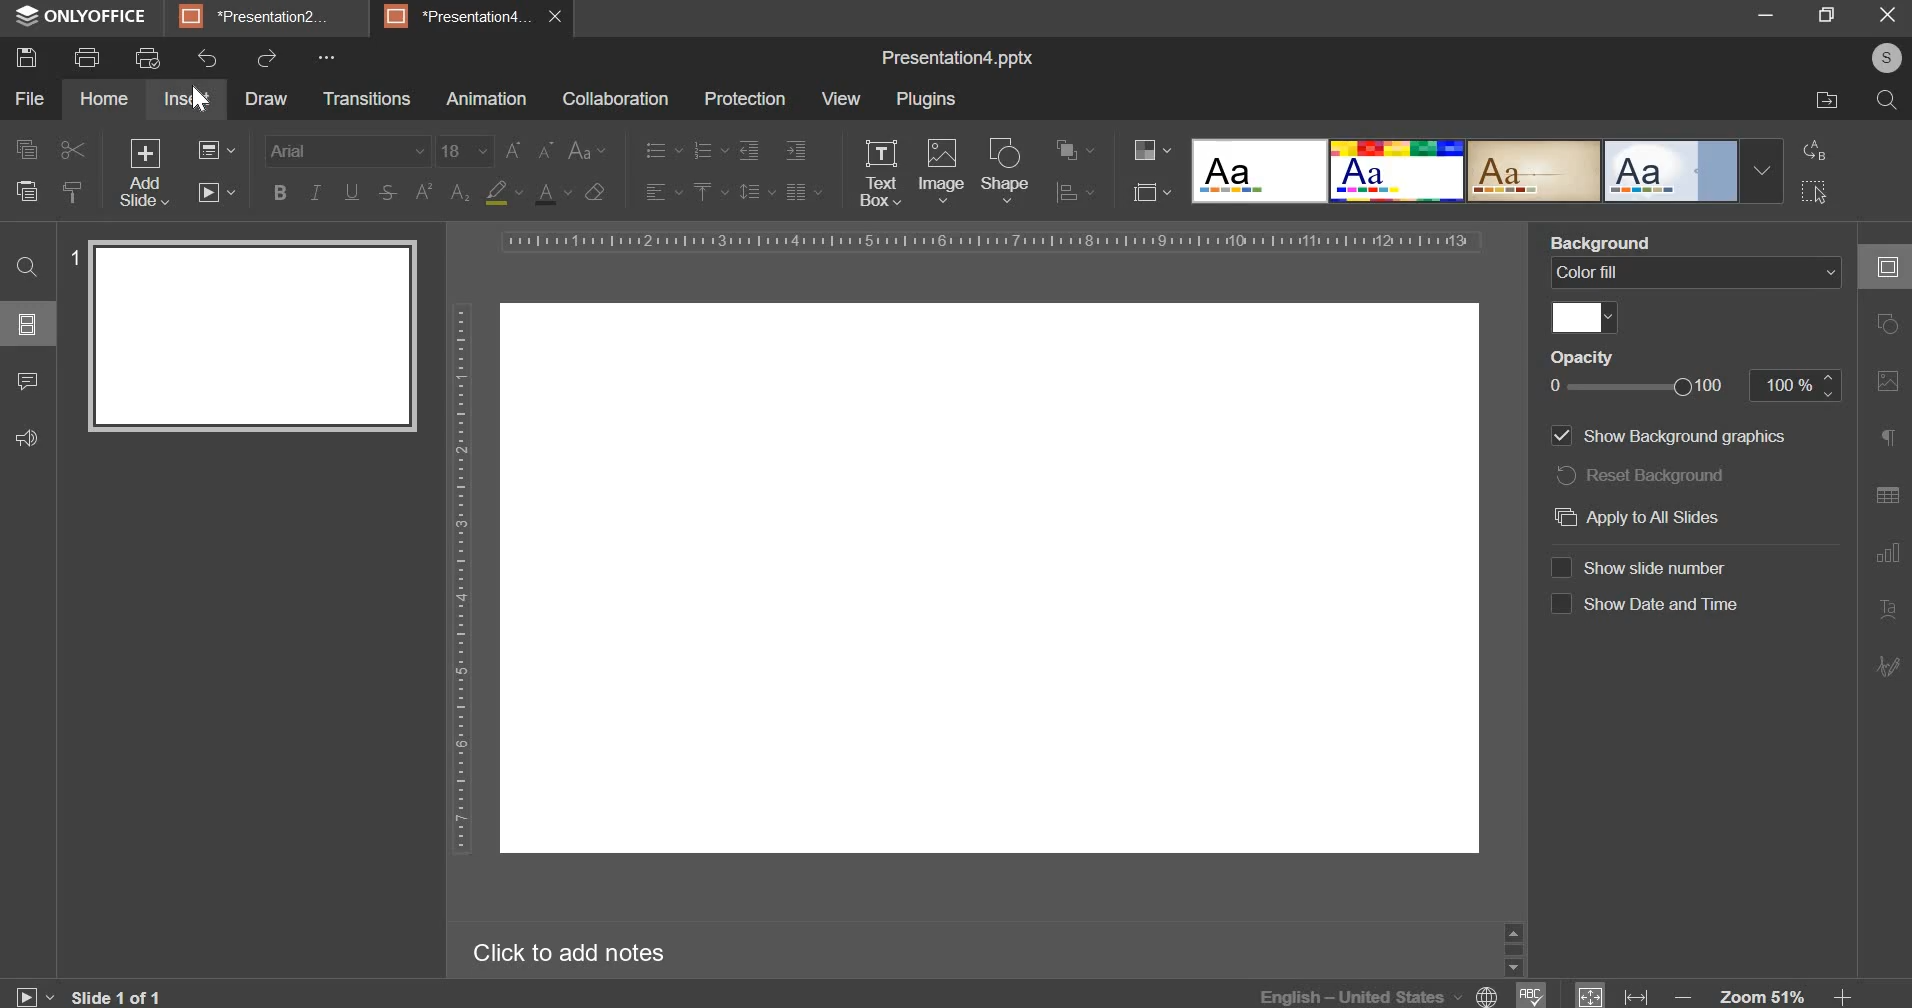  What do you see at coordinates (218, 150) in the screenshot?
I see `change slide layout` at bounding box center [218, 150].